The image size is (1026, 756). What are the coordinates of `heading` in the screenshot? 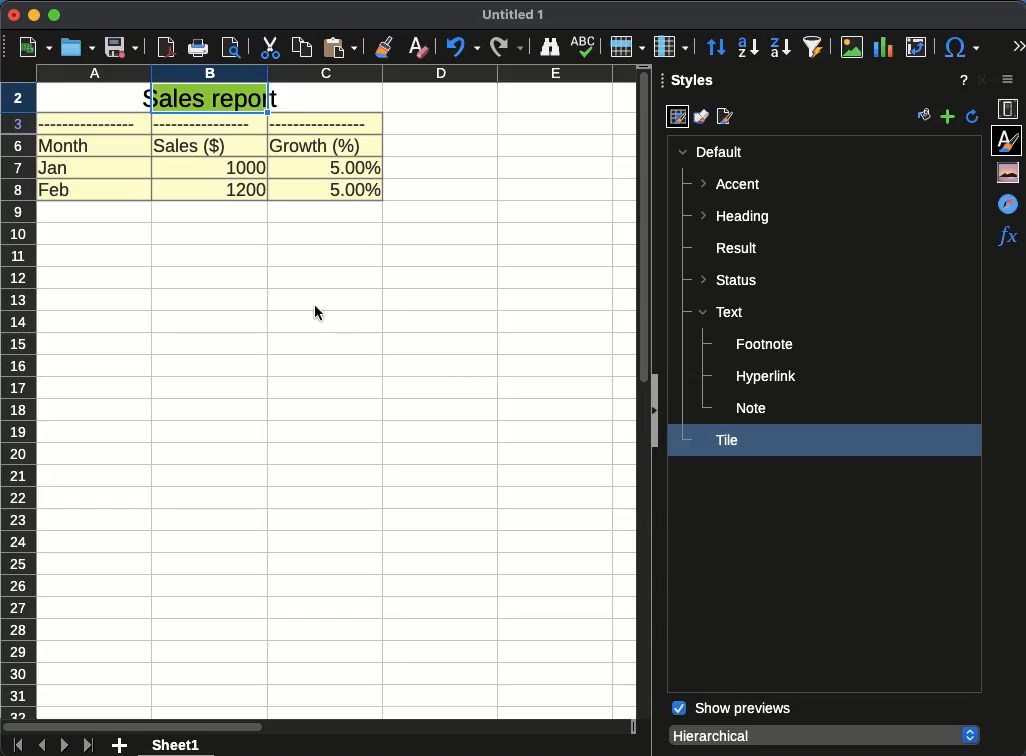 It's located at (734, 218).